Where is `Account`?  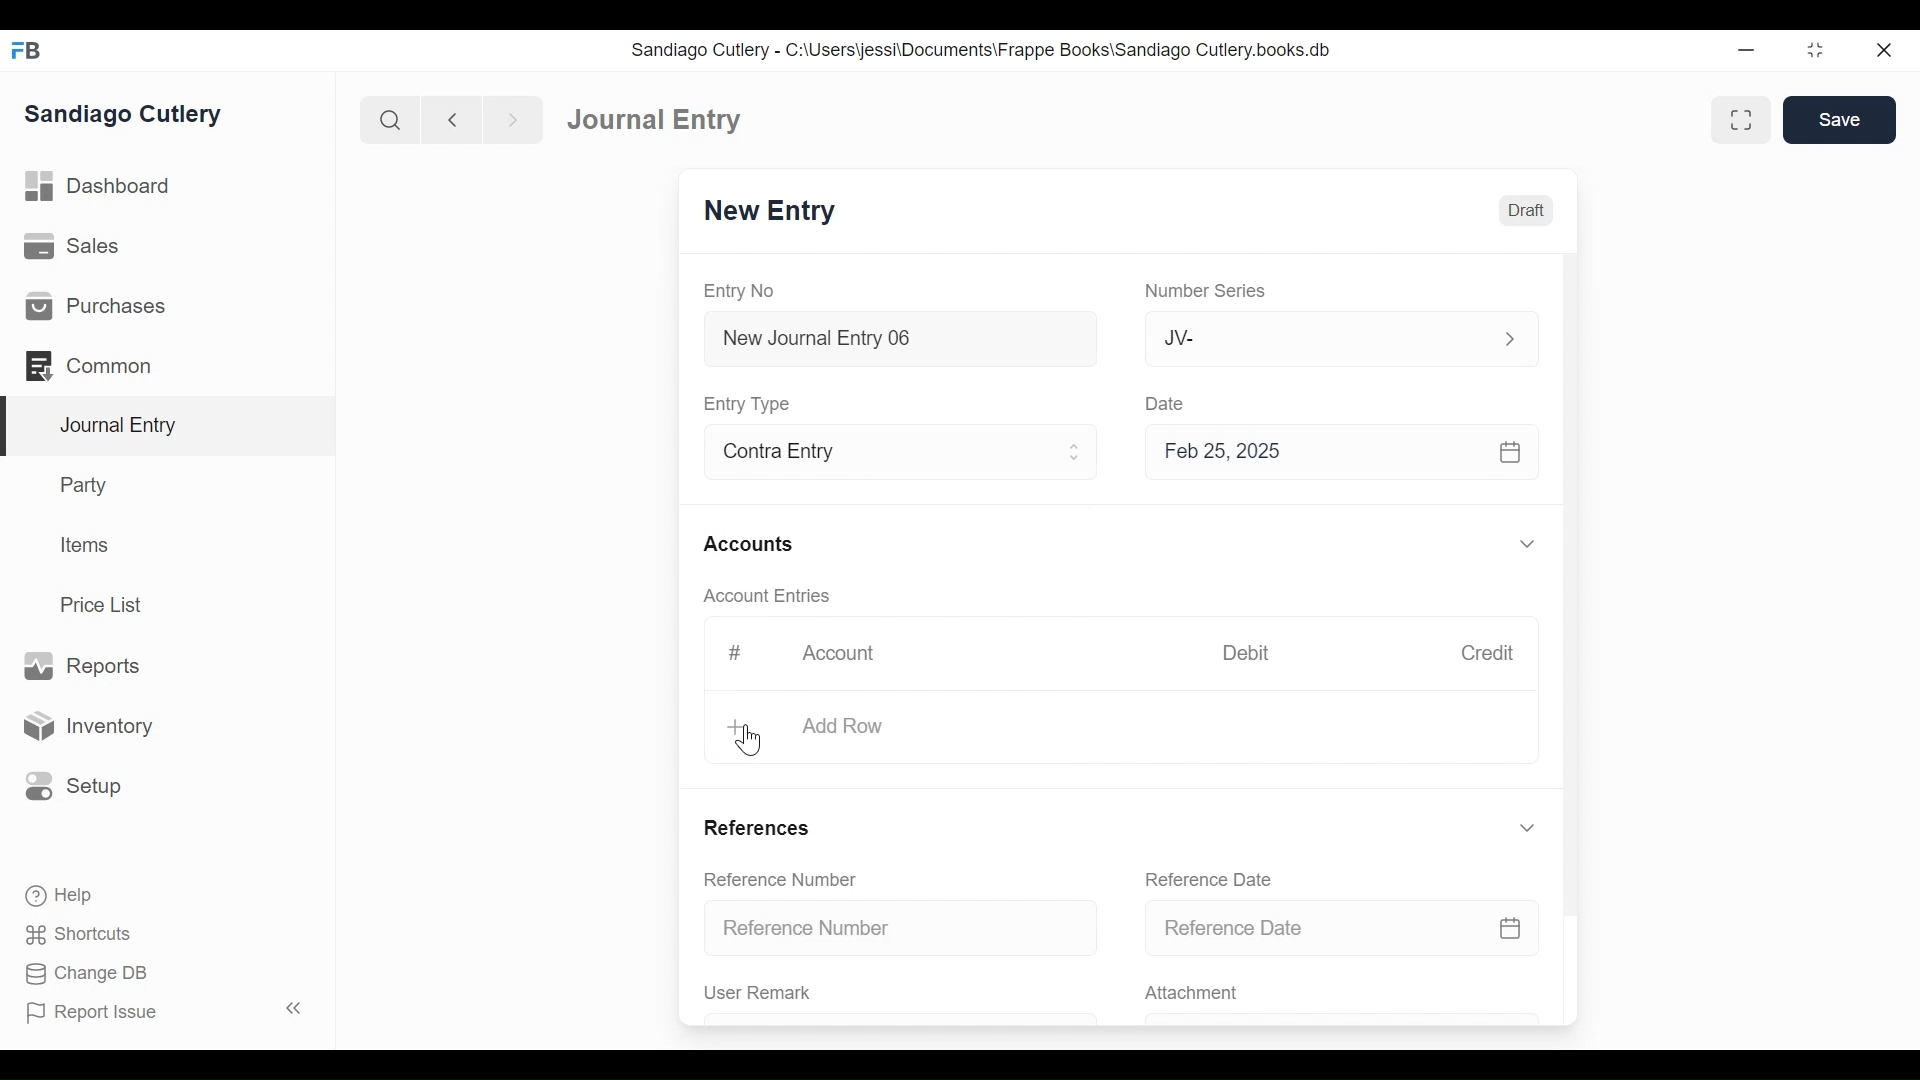 Account is located at coordinates (852, 659).